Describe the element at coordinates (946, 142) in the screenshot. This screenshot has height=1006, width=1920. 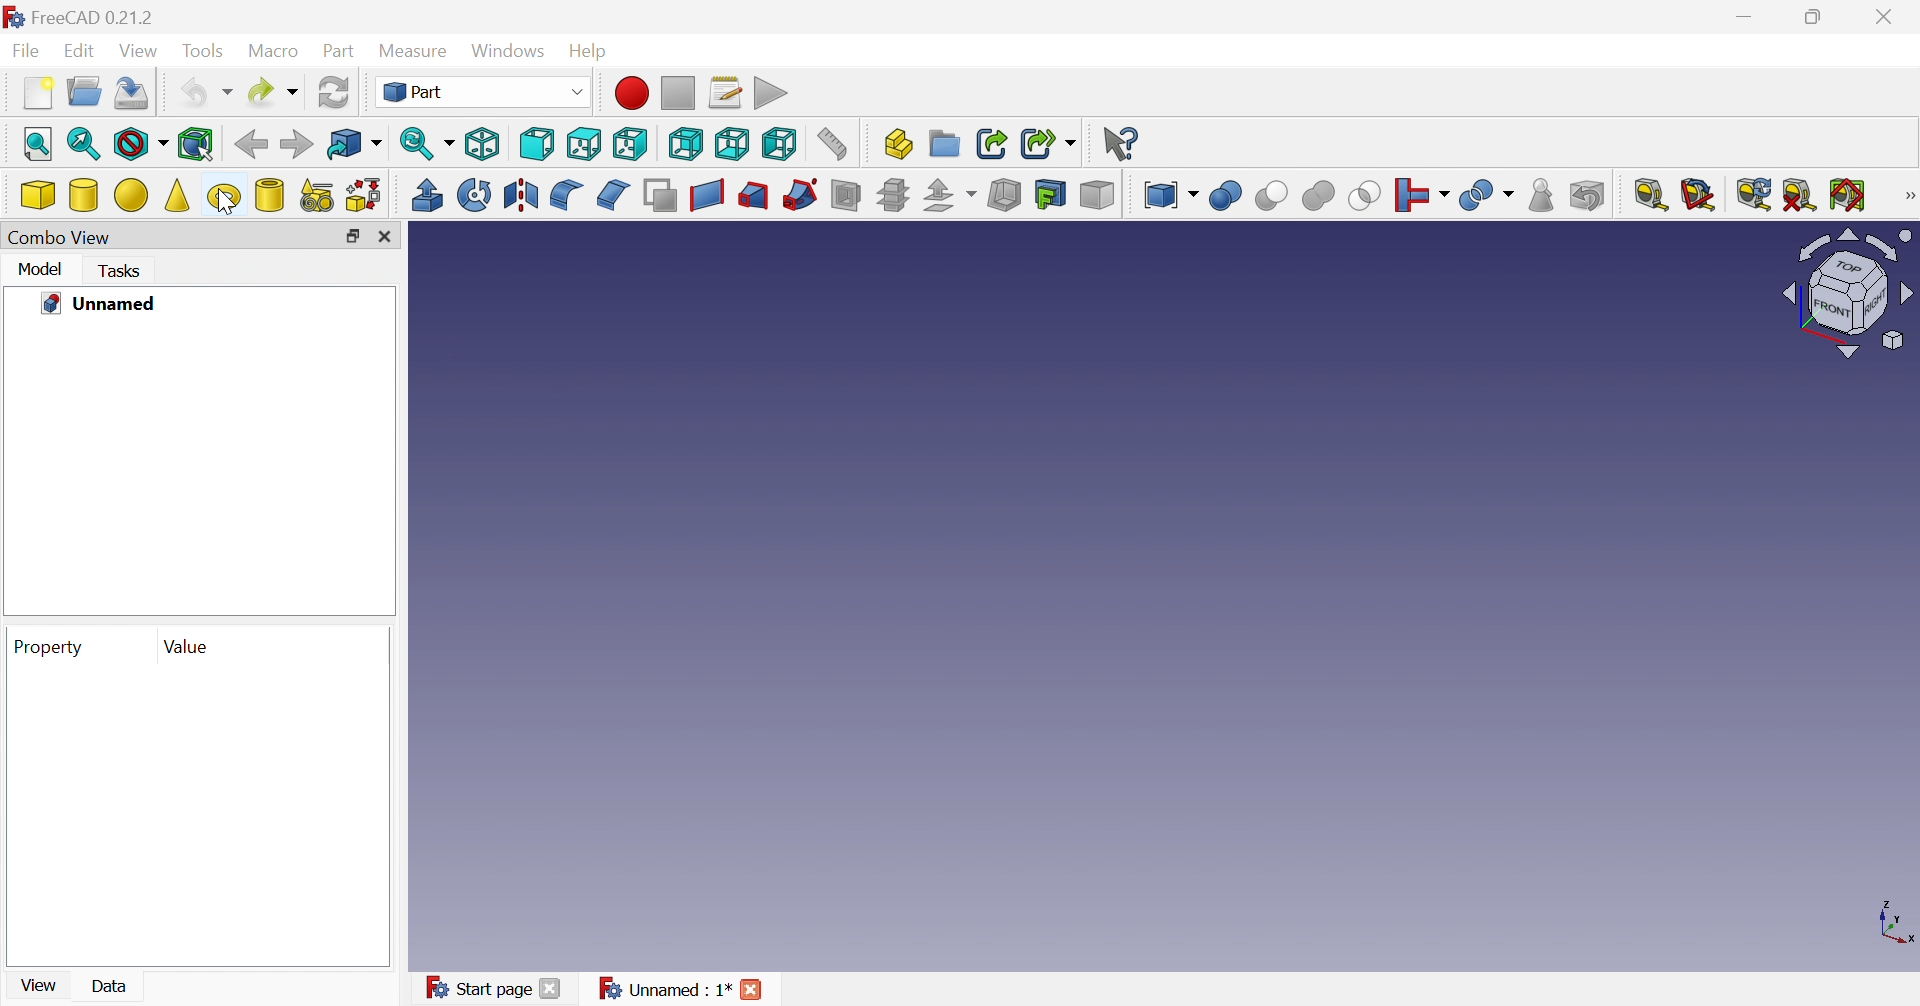
I see `Create group` at that location.